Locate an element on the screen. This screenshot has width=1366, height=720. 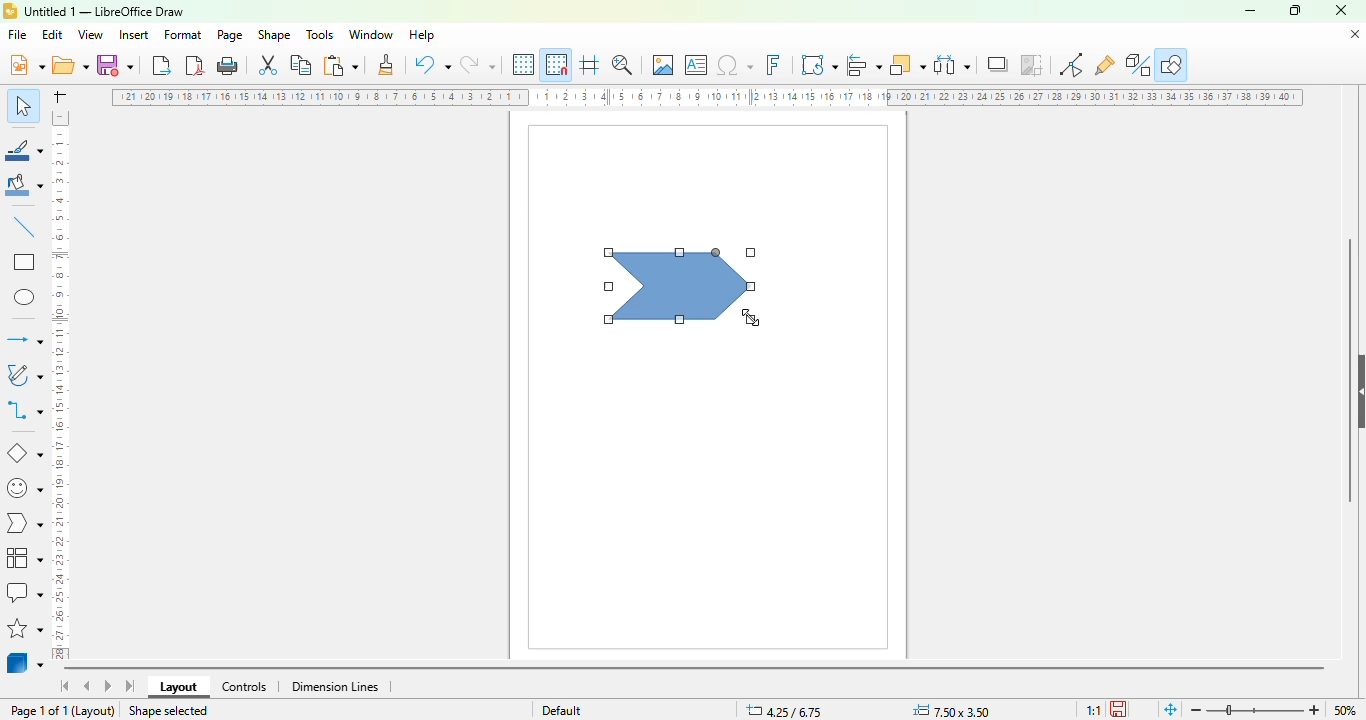
undo is located at coordinates (432, 64).